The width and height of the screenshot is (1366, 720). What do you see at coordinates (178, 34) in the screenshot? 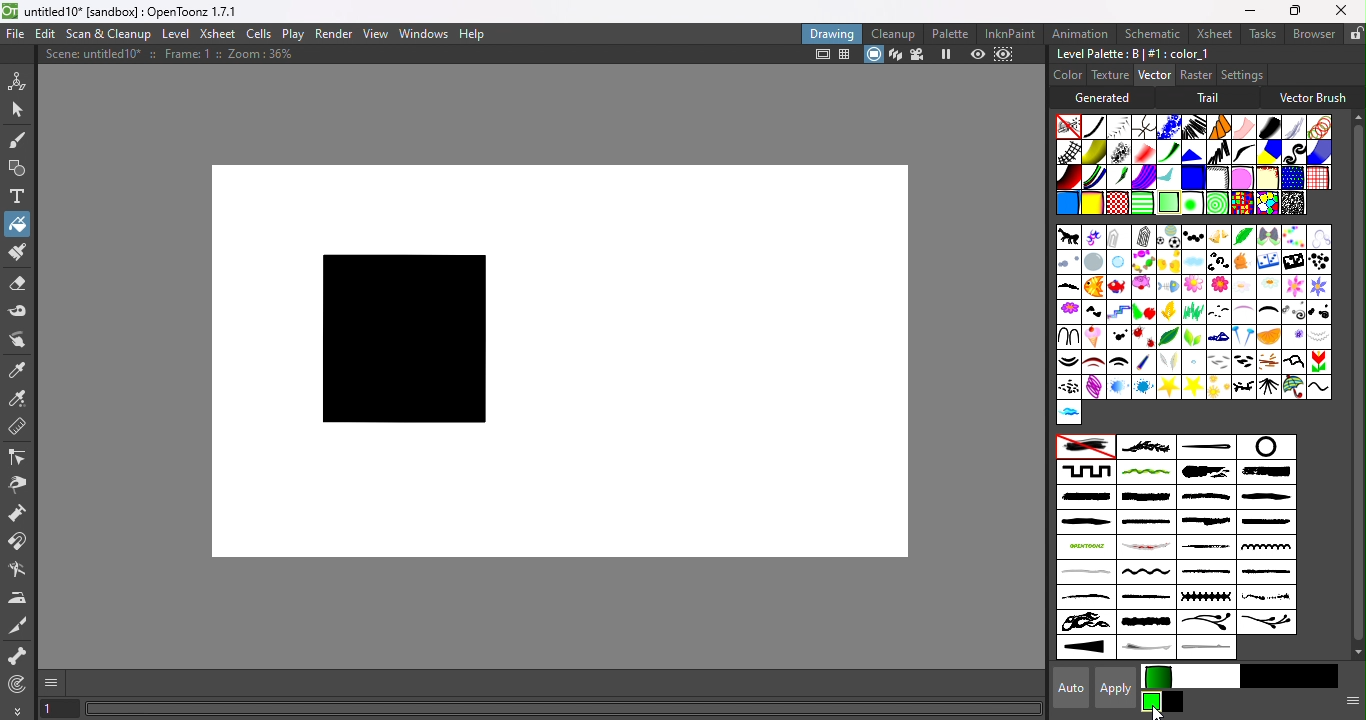
I see `Level` at bounding box center [178, 34].